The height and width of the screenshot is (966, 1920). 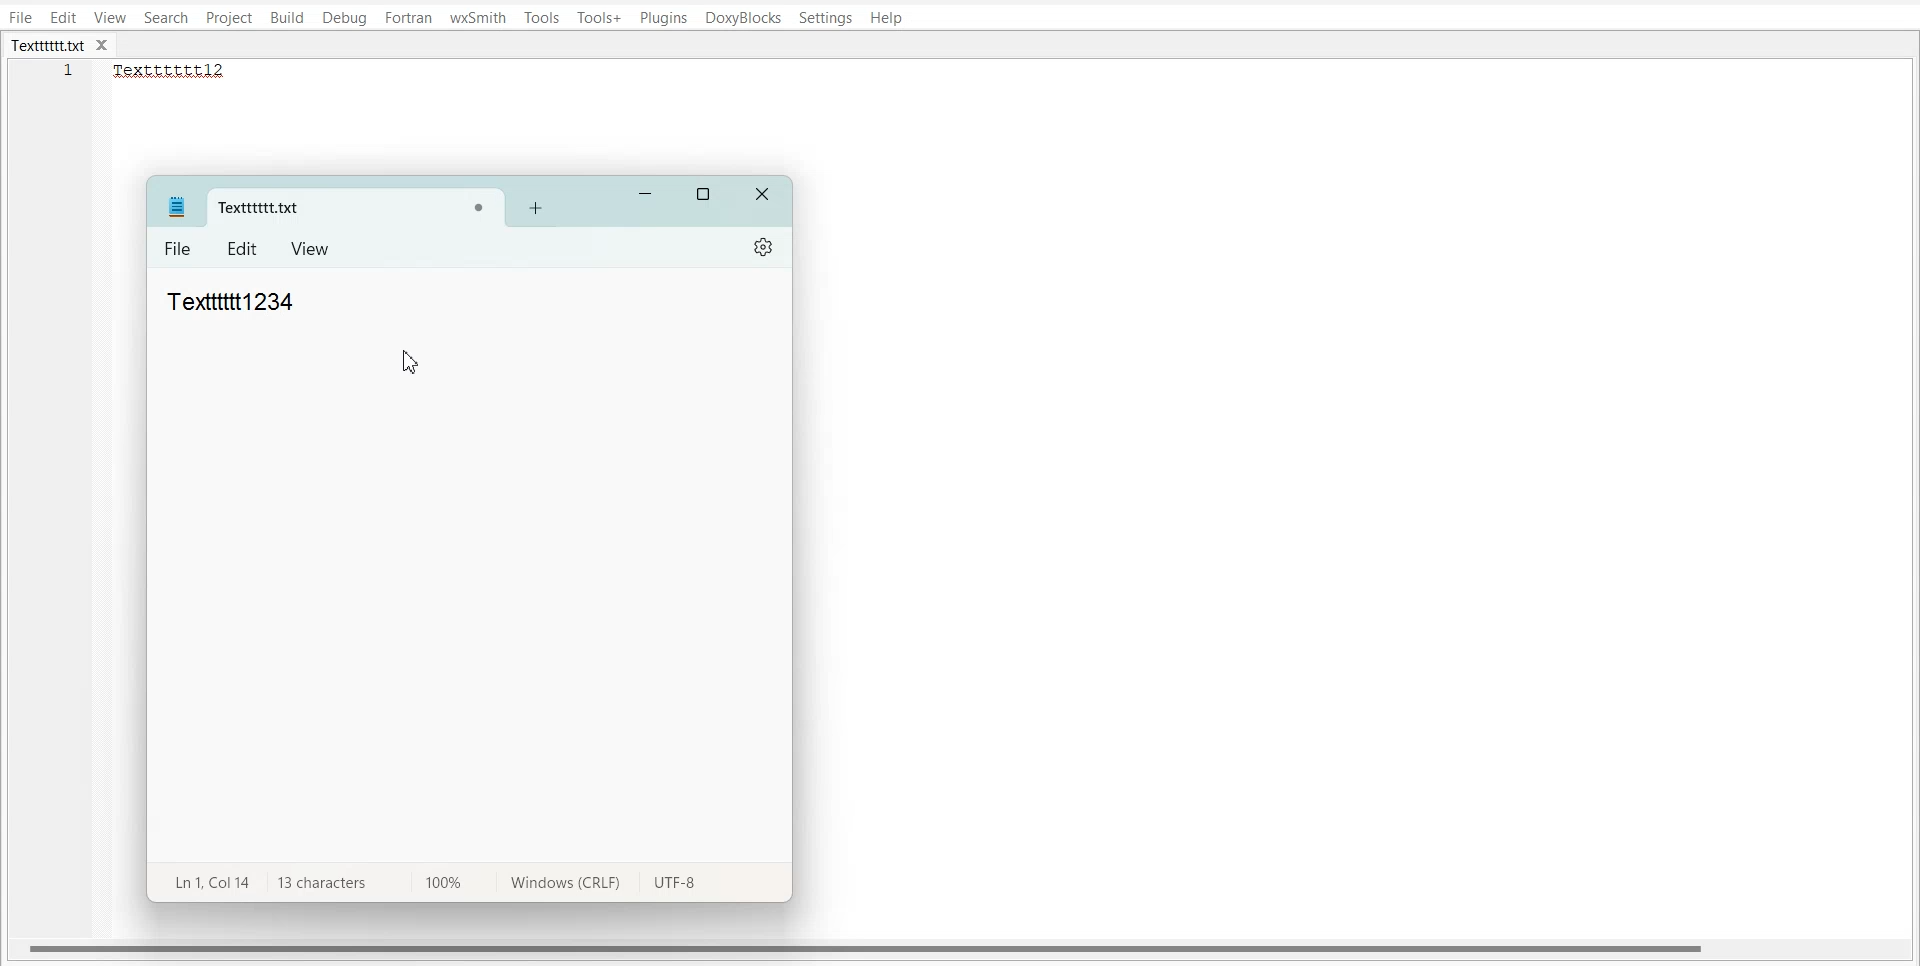 I want to click on File, so click(x=20, y=17).